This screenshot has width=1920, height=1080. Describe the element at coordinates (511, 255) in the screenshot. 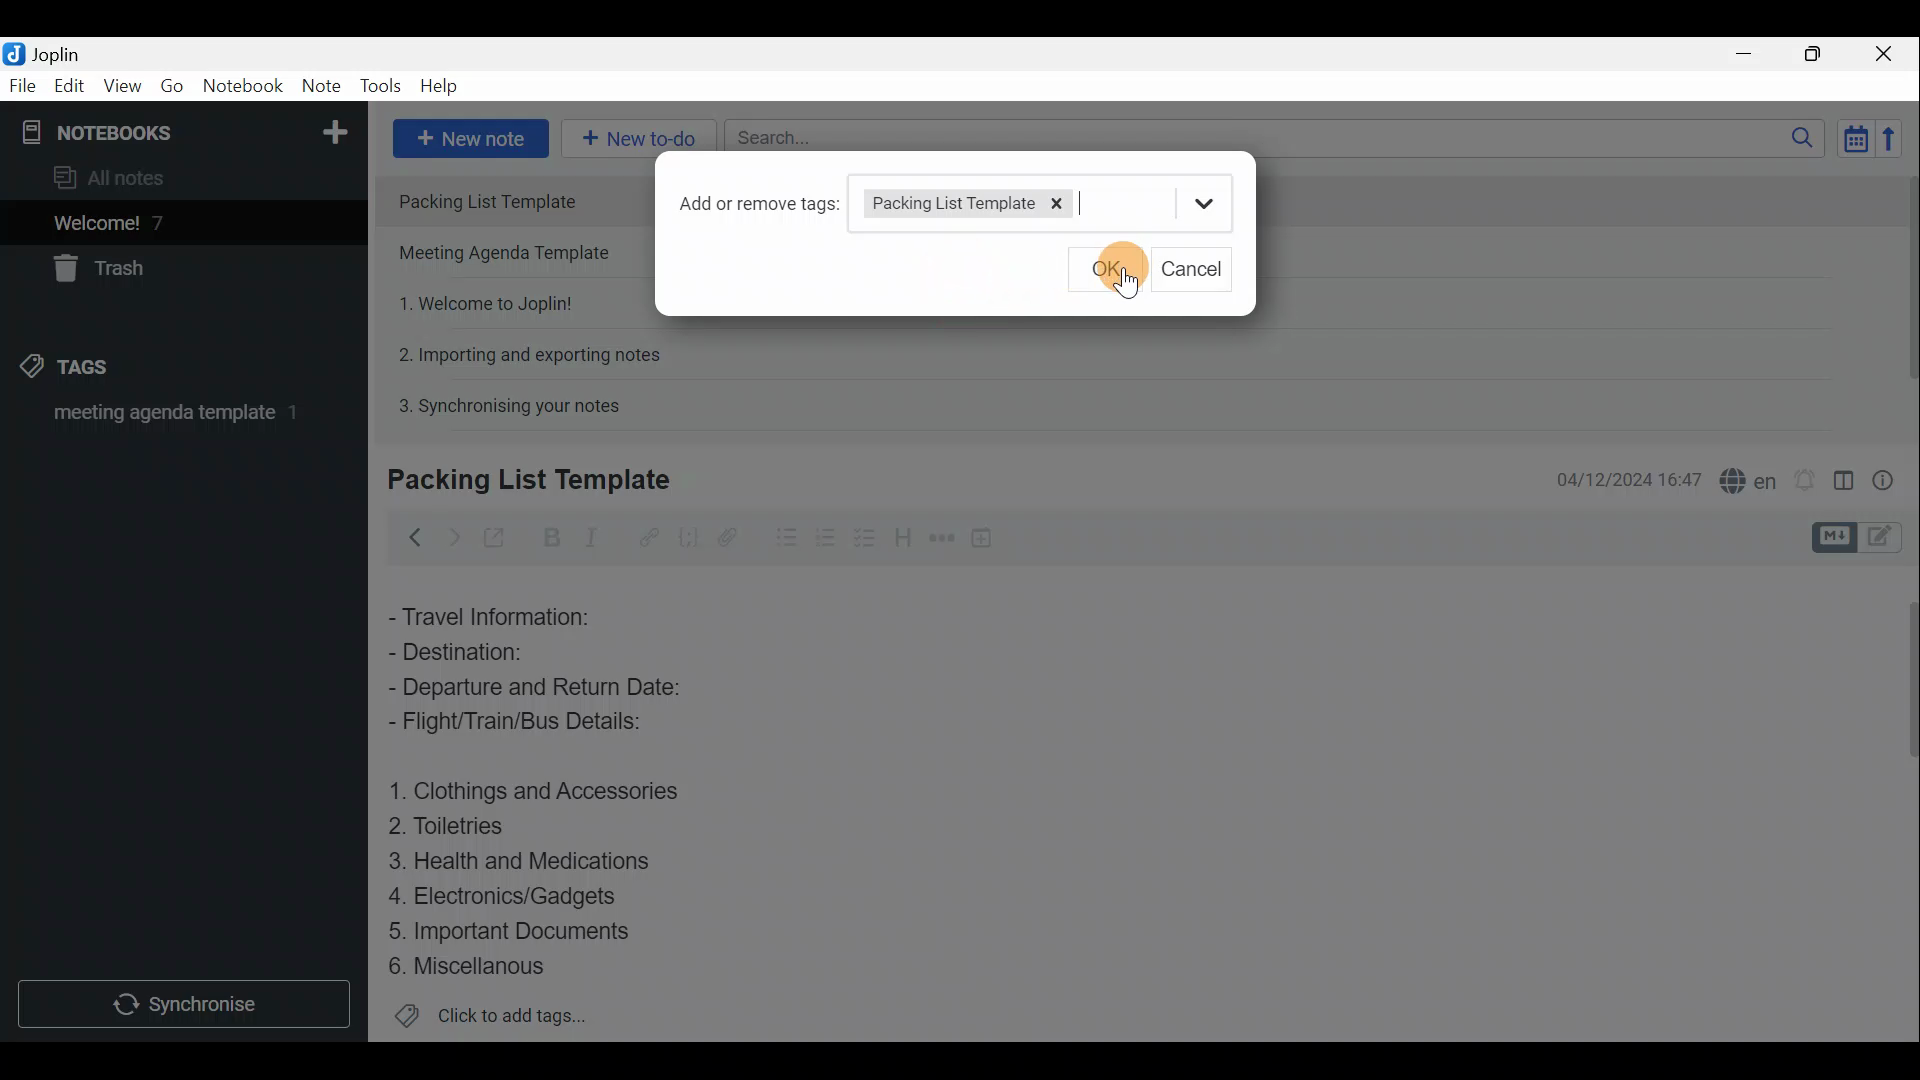

I see `Note 2` at that location.